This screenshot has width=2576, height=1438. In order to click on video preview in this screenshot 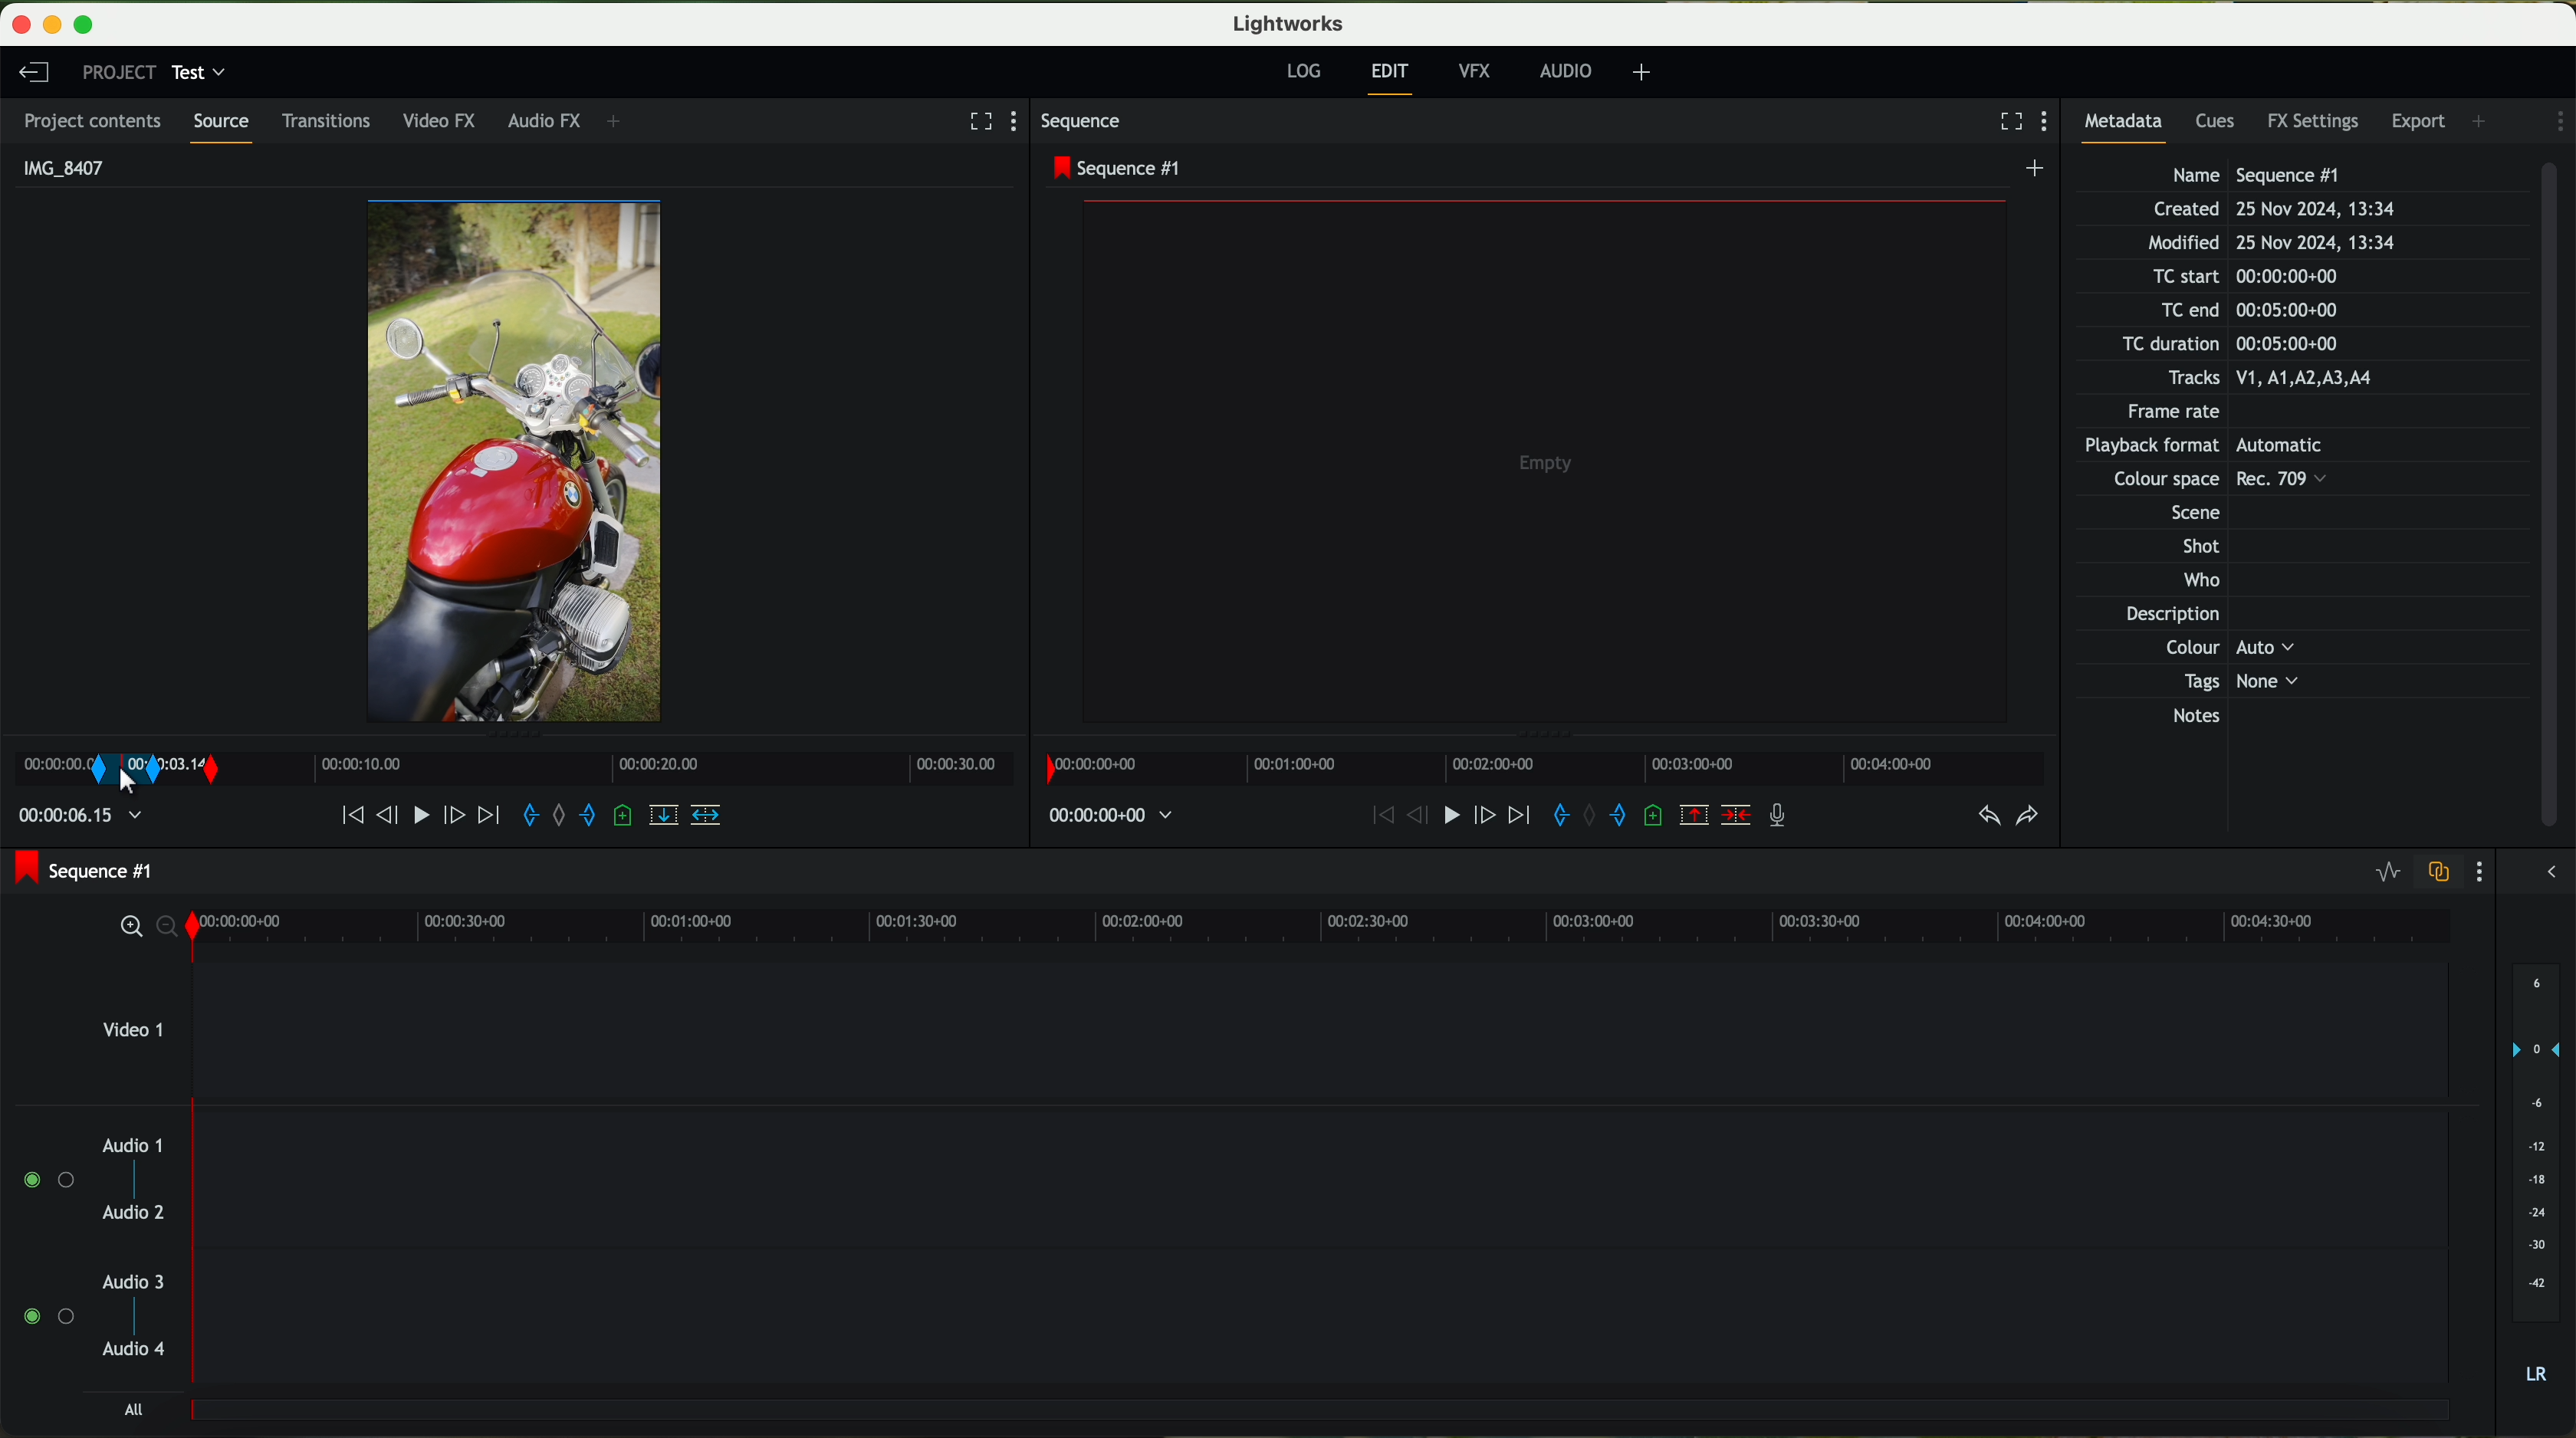, I will do `click(1545, 459)`.